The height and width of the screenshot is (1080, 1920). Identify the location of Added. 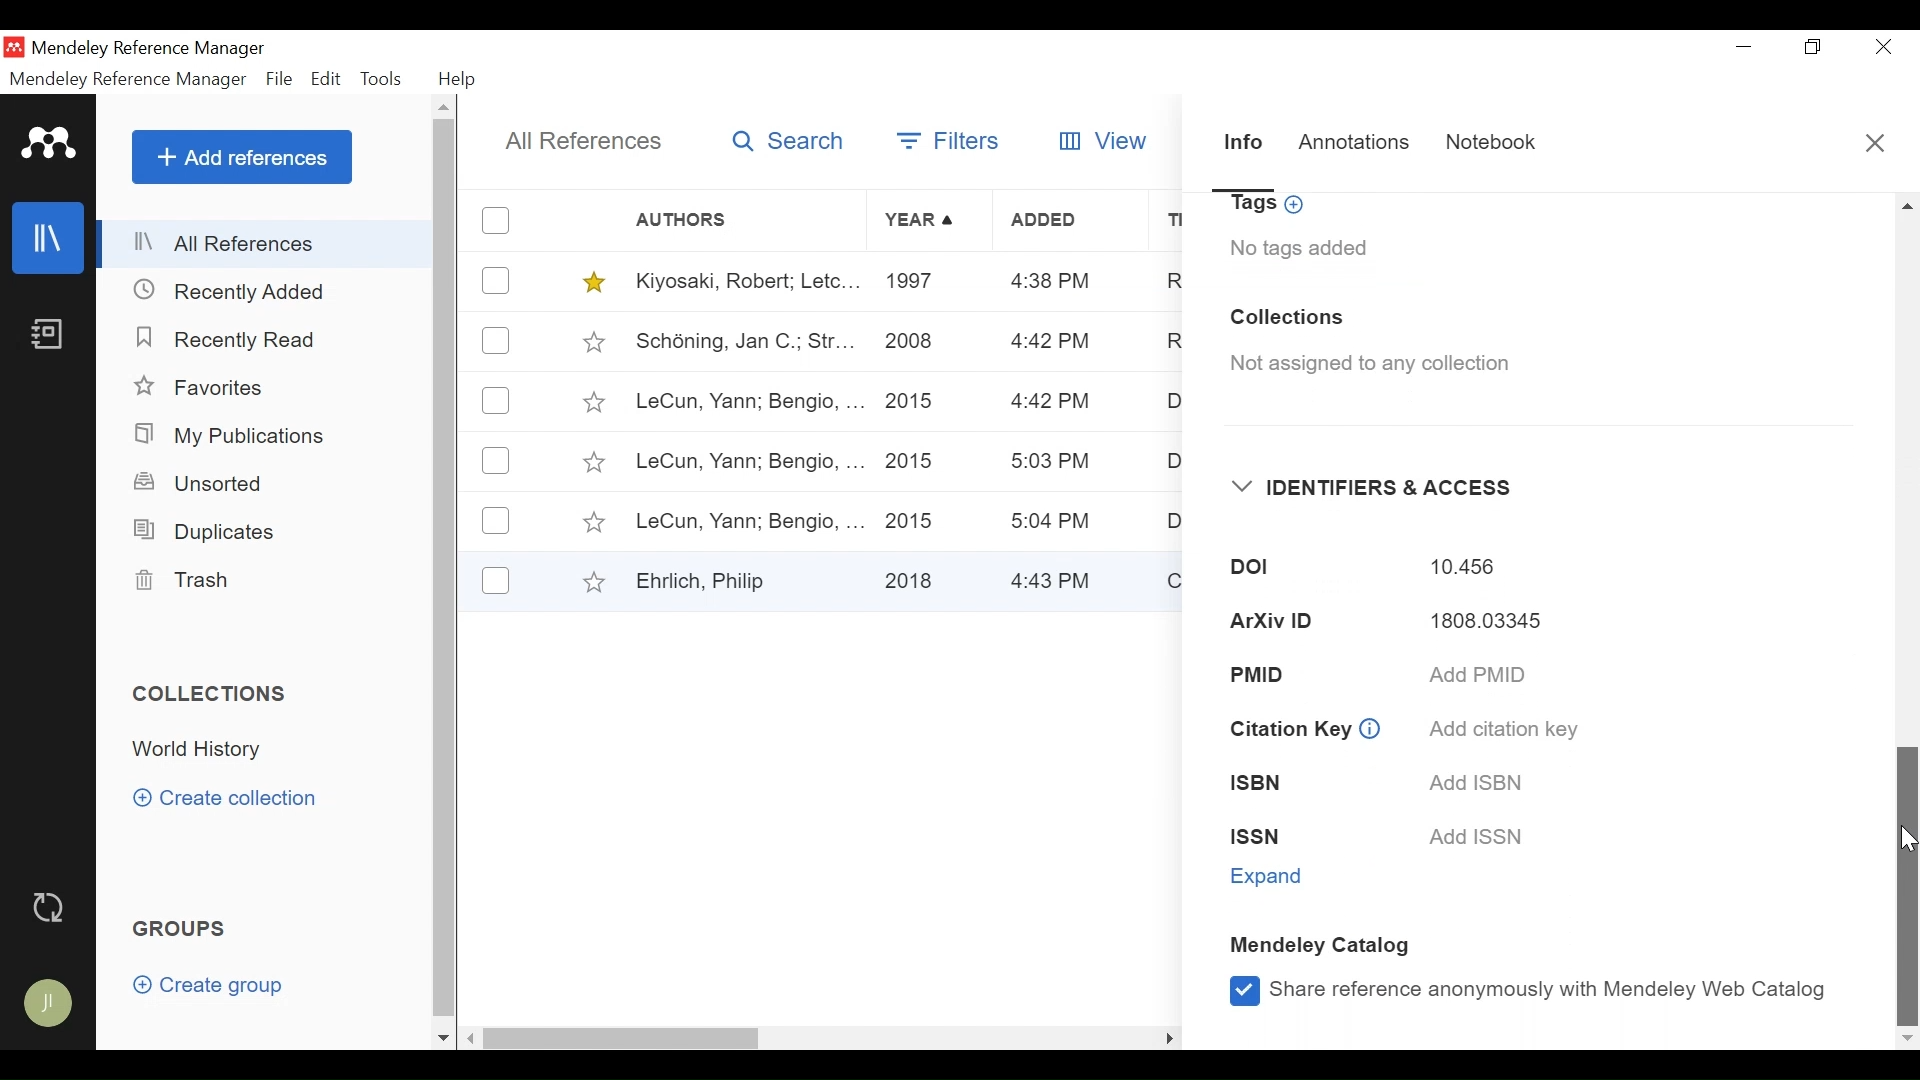
(1071, 222).